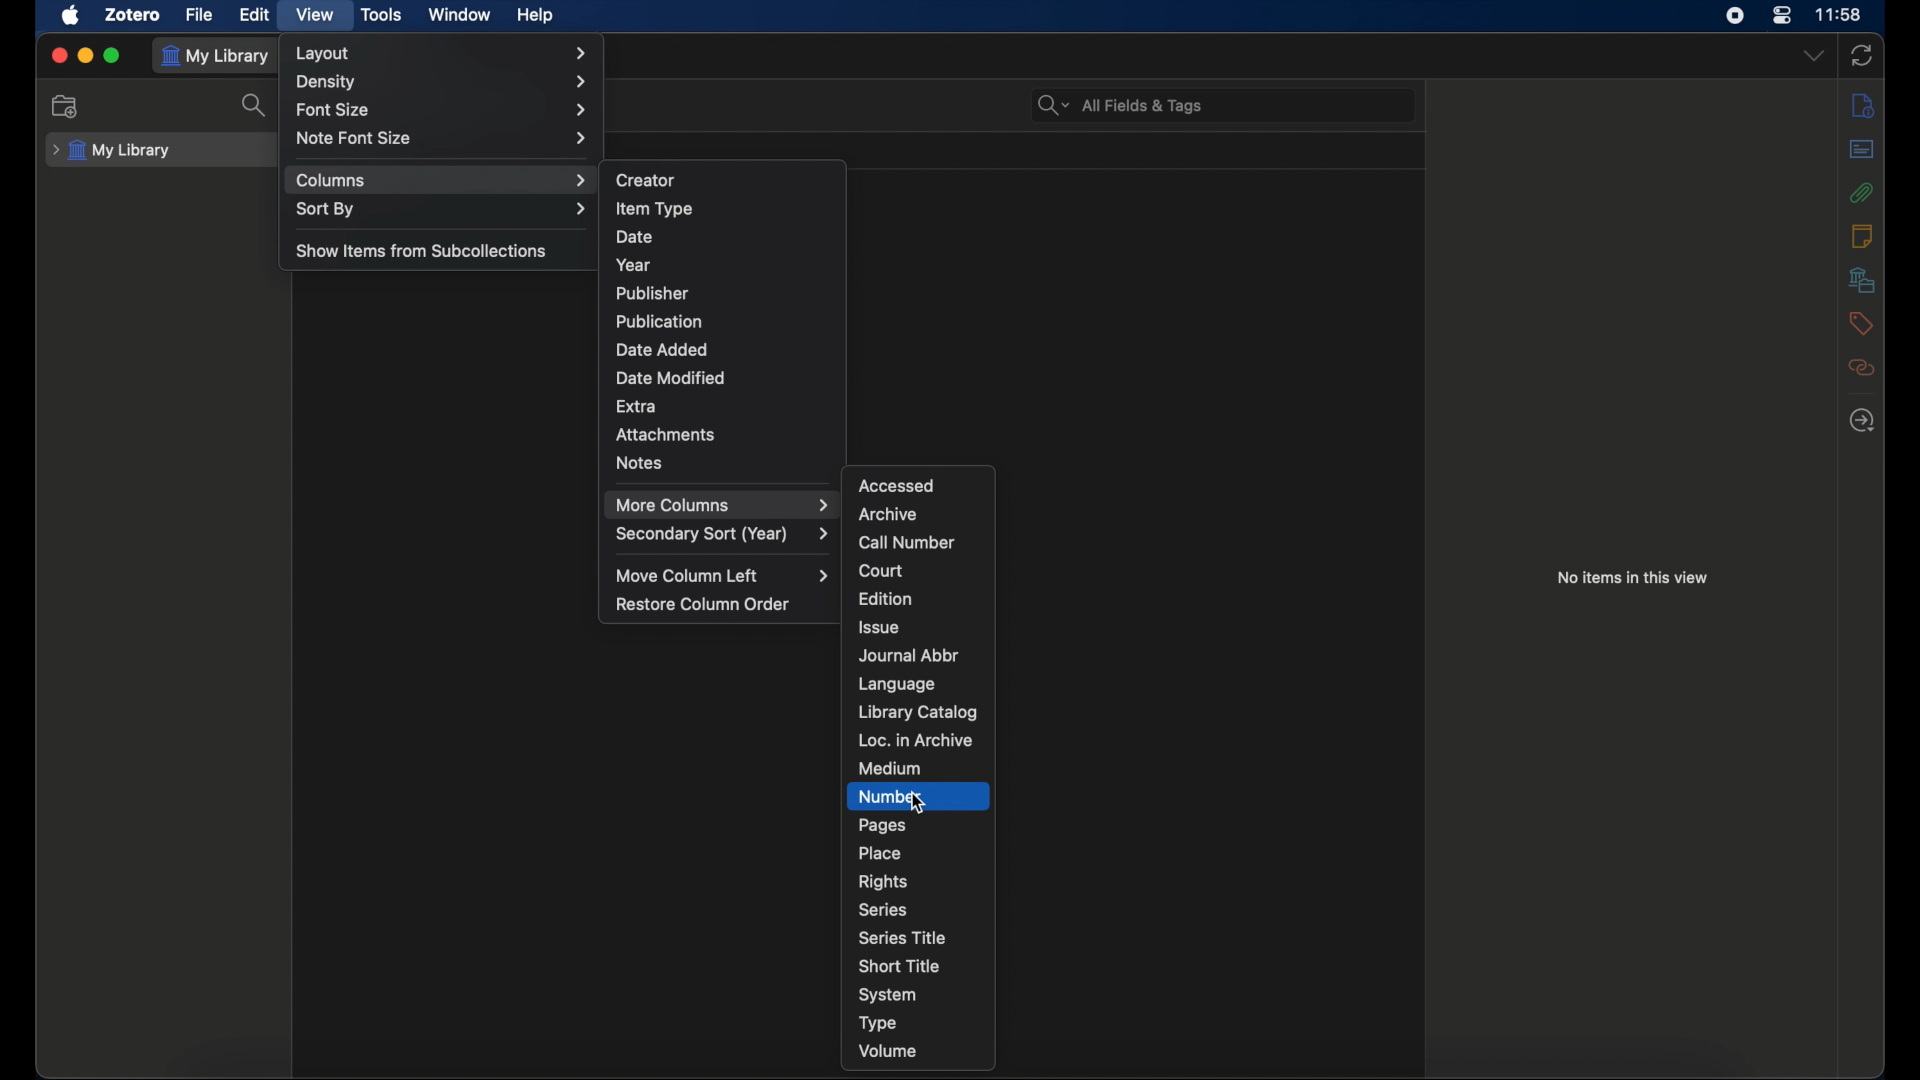 The image size is (1920, 1080). I want to click on new collection, so click(66, 107).